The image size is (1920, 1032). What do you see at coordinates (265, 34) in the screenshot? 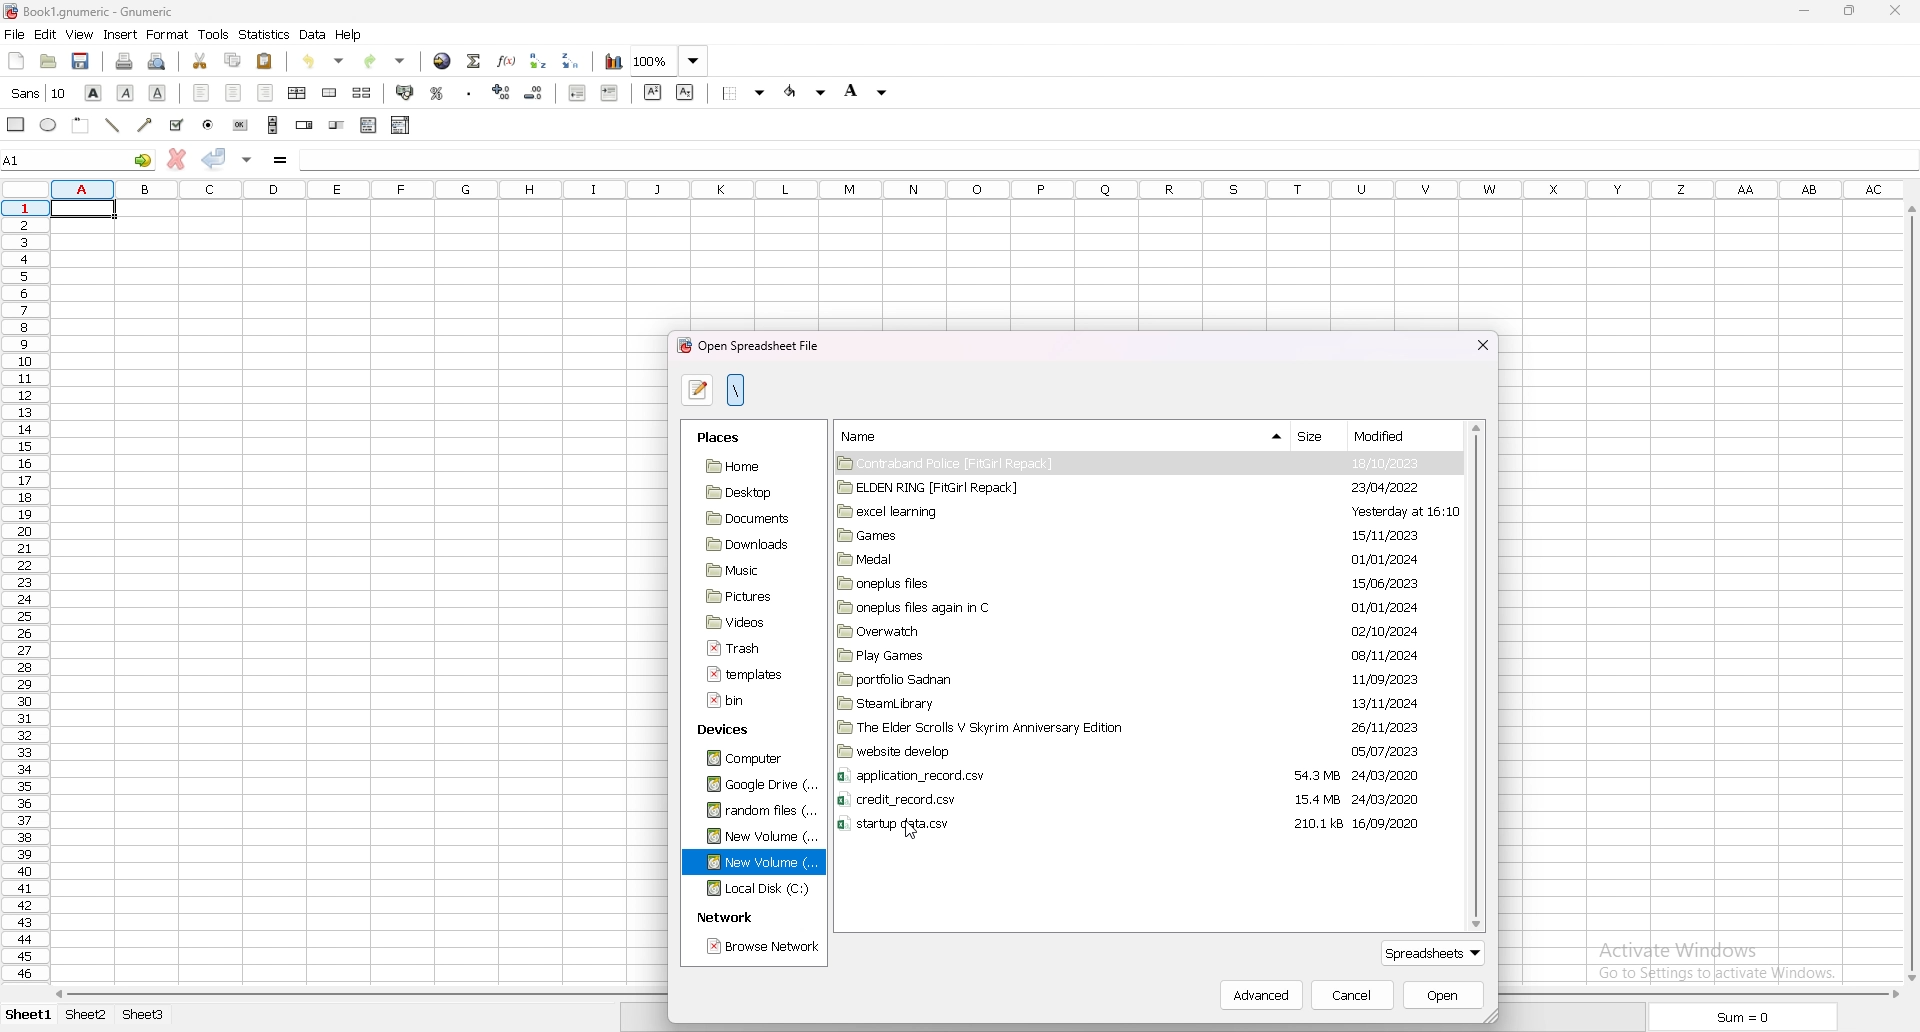
I see `statistics` at bounding box center [265, 34].